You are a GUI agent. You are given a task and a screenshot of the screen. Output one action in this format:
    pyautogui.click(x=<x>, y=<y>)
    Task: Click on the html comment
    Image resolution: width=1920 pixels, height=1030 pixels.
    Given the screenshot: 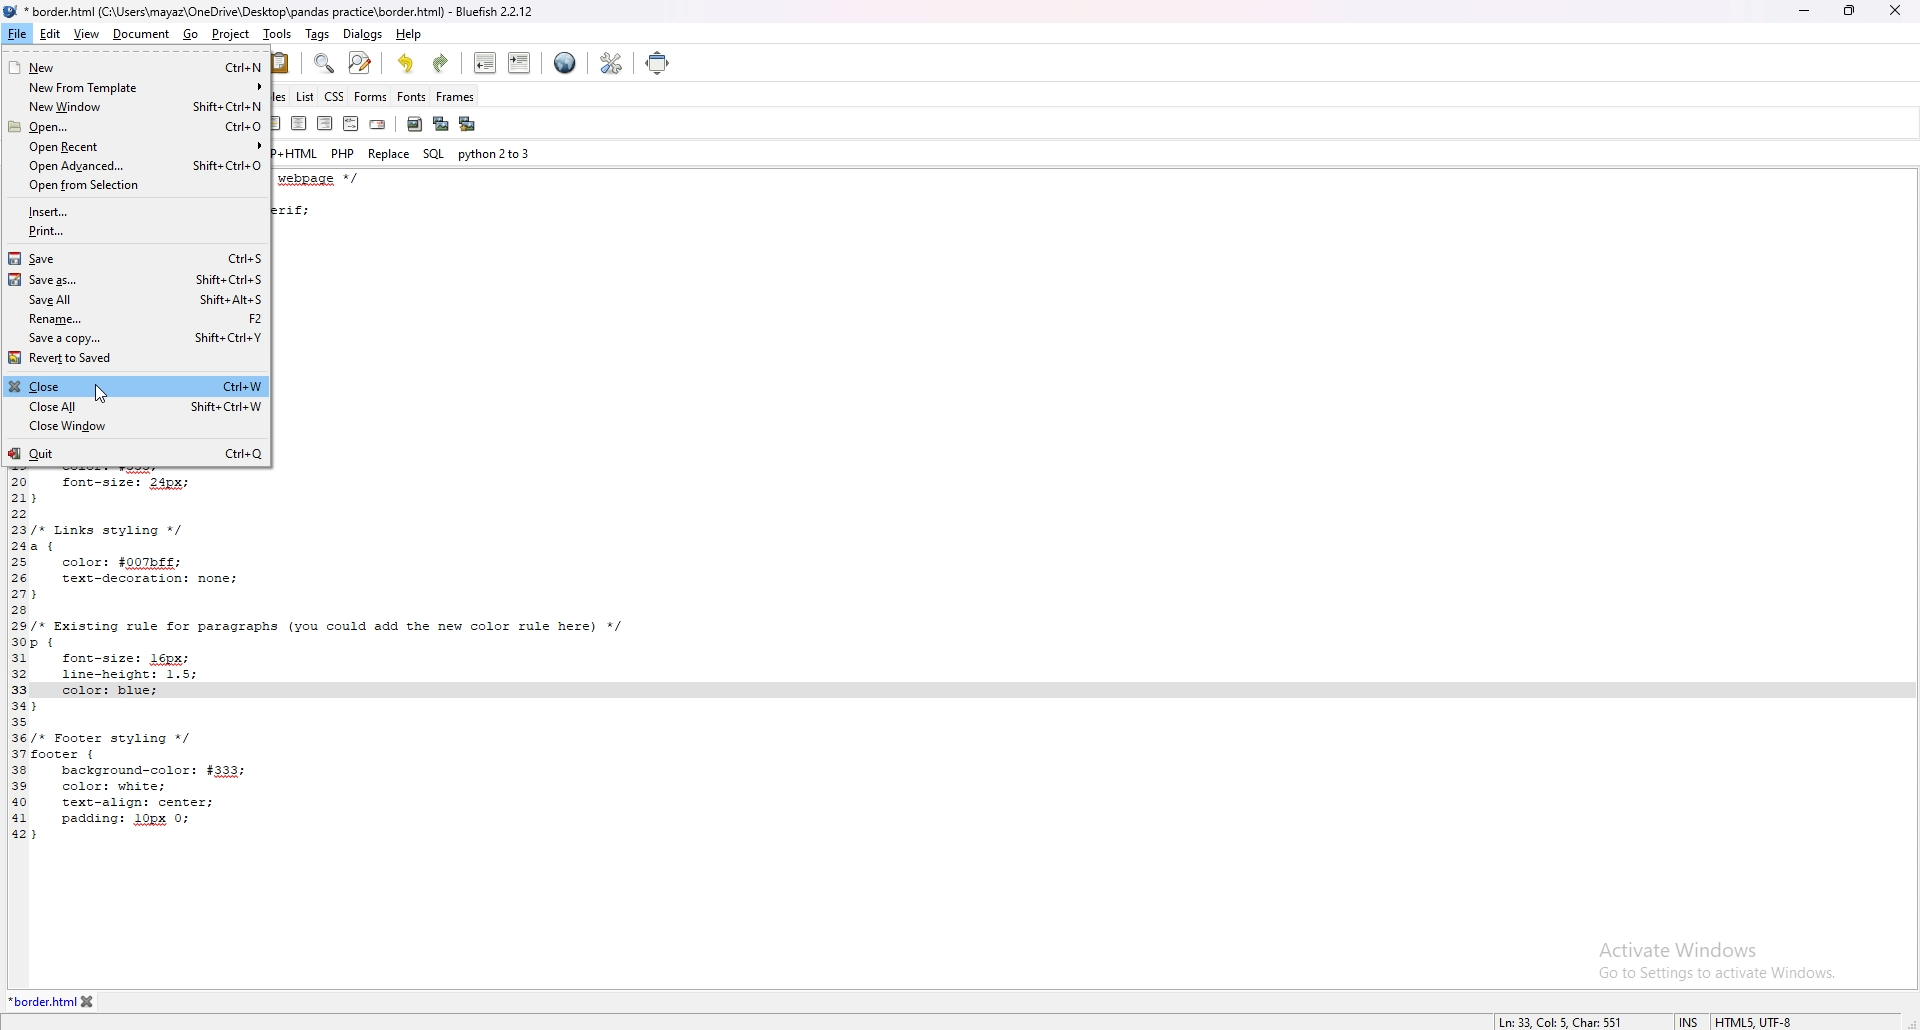 What is the action you would take?
    pyautogui.click(x=352, y=124)
    